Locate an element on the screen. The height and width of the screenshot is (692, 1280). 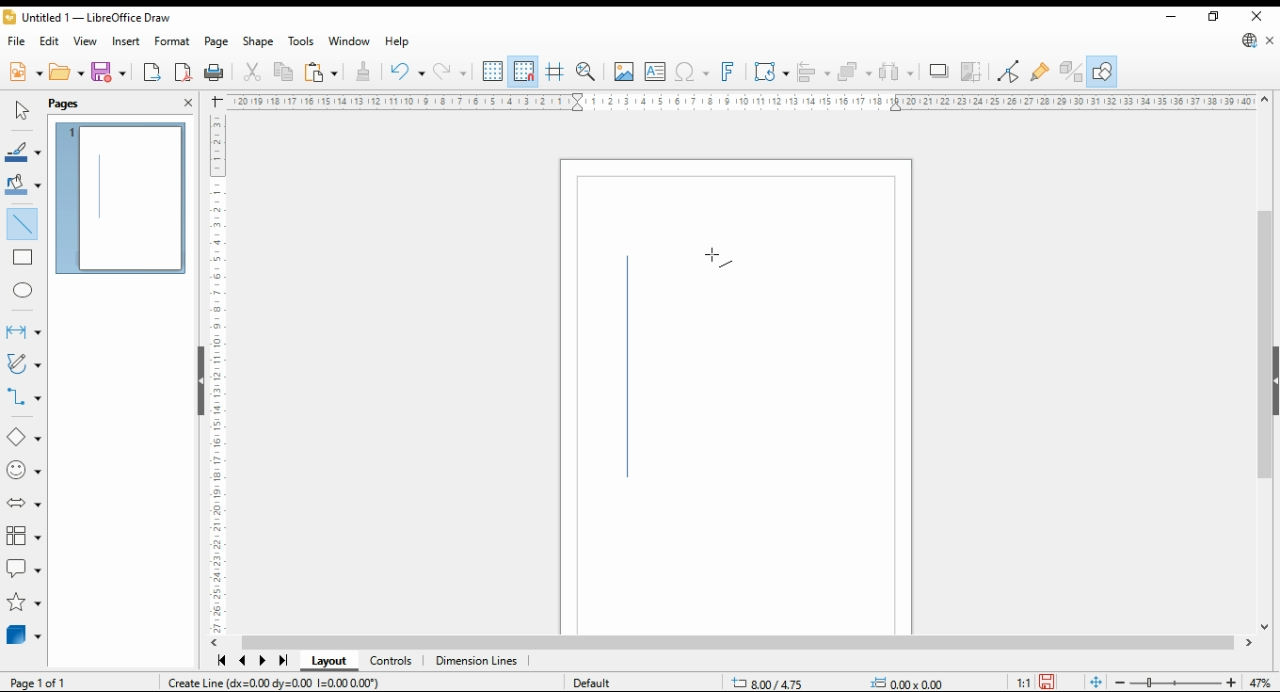
previous page is located at coordinates (244, 662).